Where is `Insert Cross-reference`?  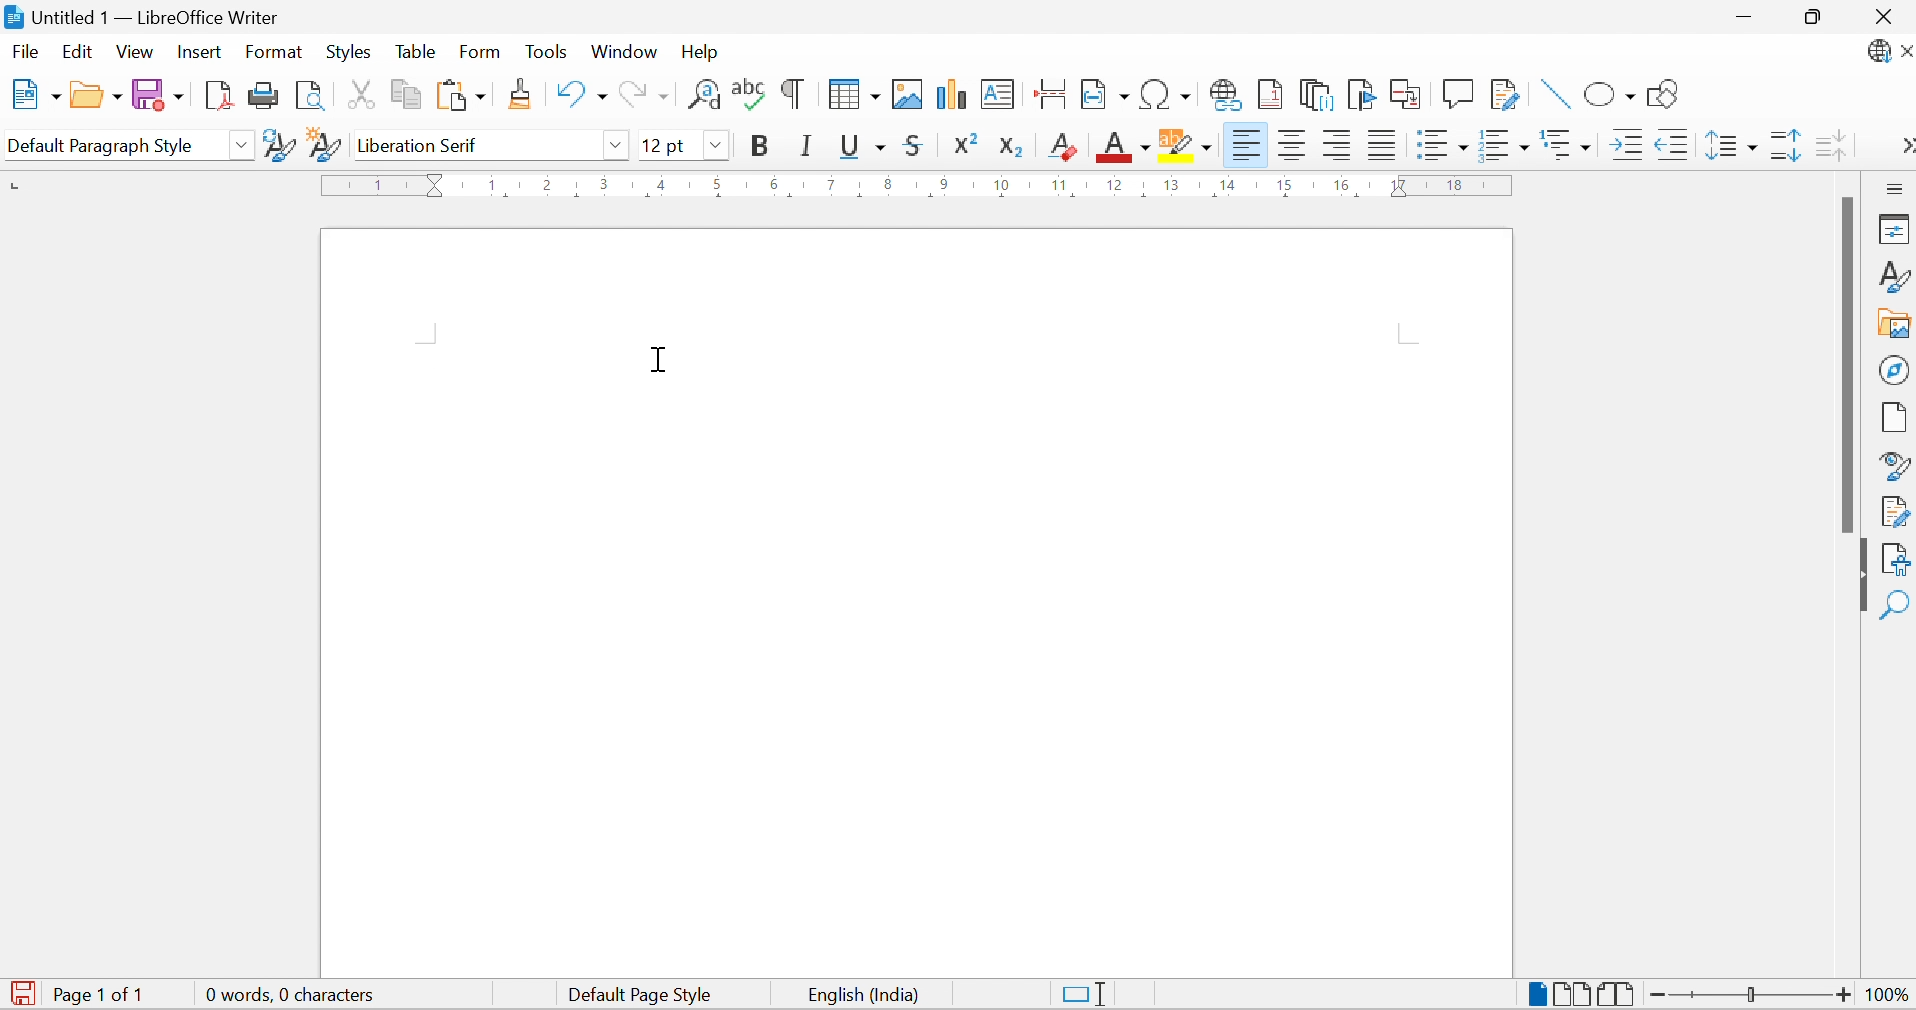
Insert Cross-reference is located at coordinates (1408, 96).